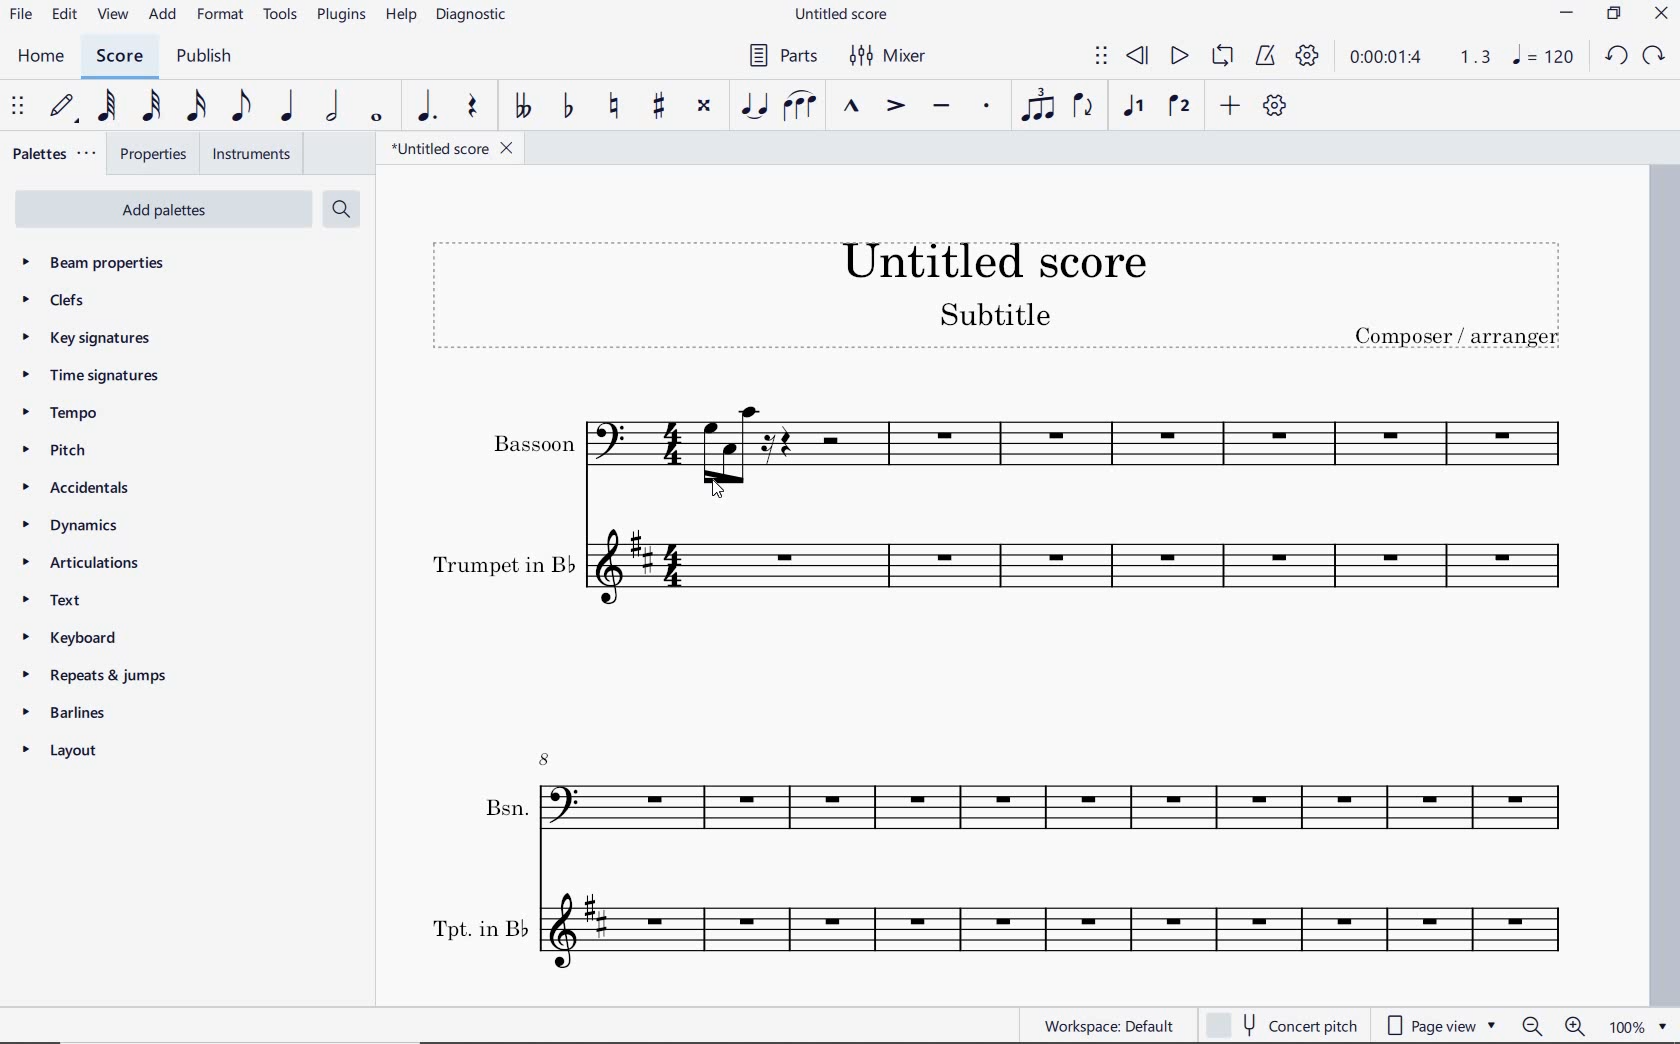 The width and height of the screenshot is (1680, 1044). Describe the element at coordinates (344, 15) in the screenshot. I see `plugins` at that location.